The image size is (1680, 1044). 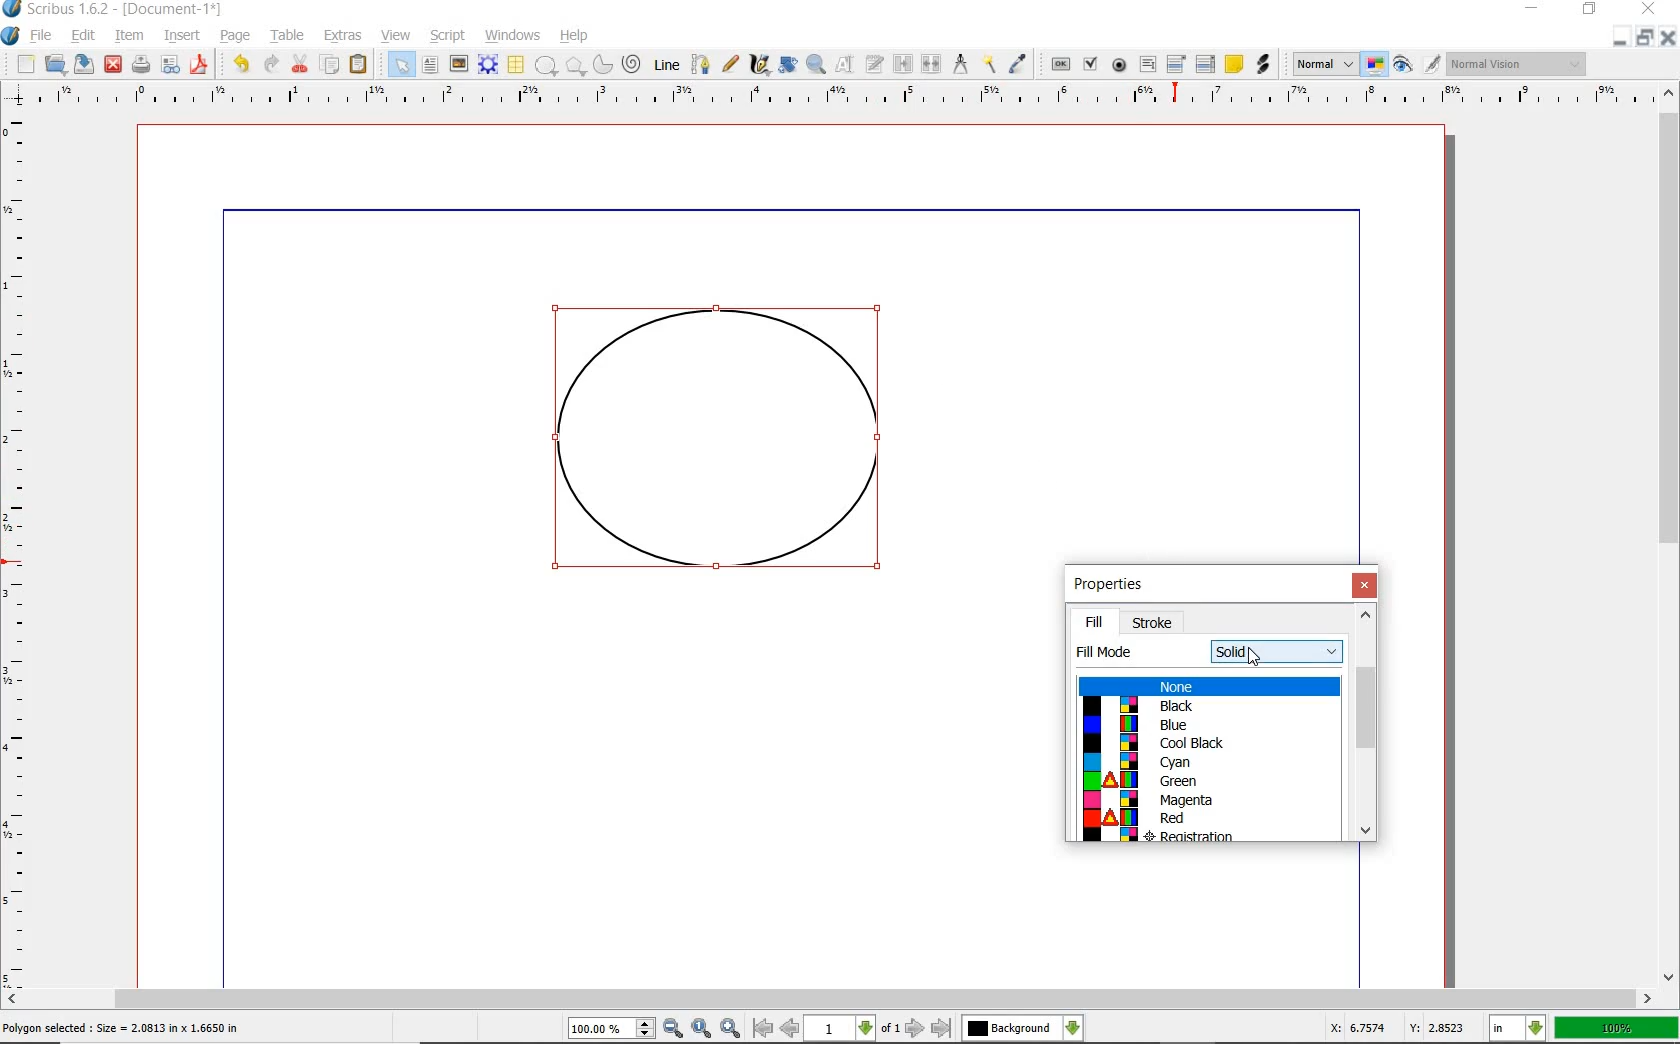 What do you see at coordinates (1147, 64) in the screenshot?
I see `PDF TEXT FIELD` at bounding box center [1147, 64].